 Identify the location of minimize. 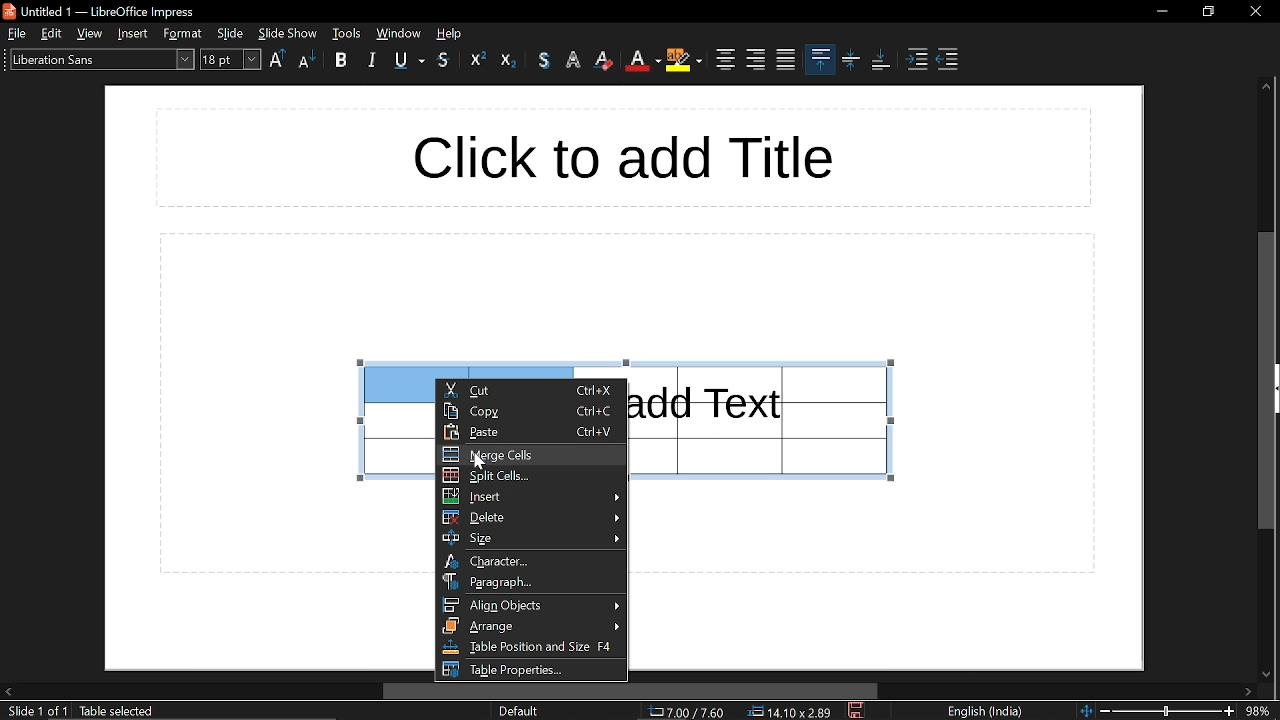
(1162, 11).